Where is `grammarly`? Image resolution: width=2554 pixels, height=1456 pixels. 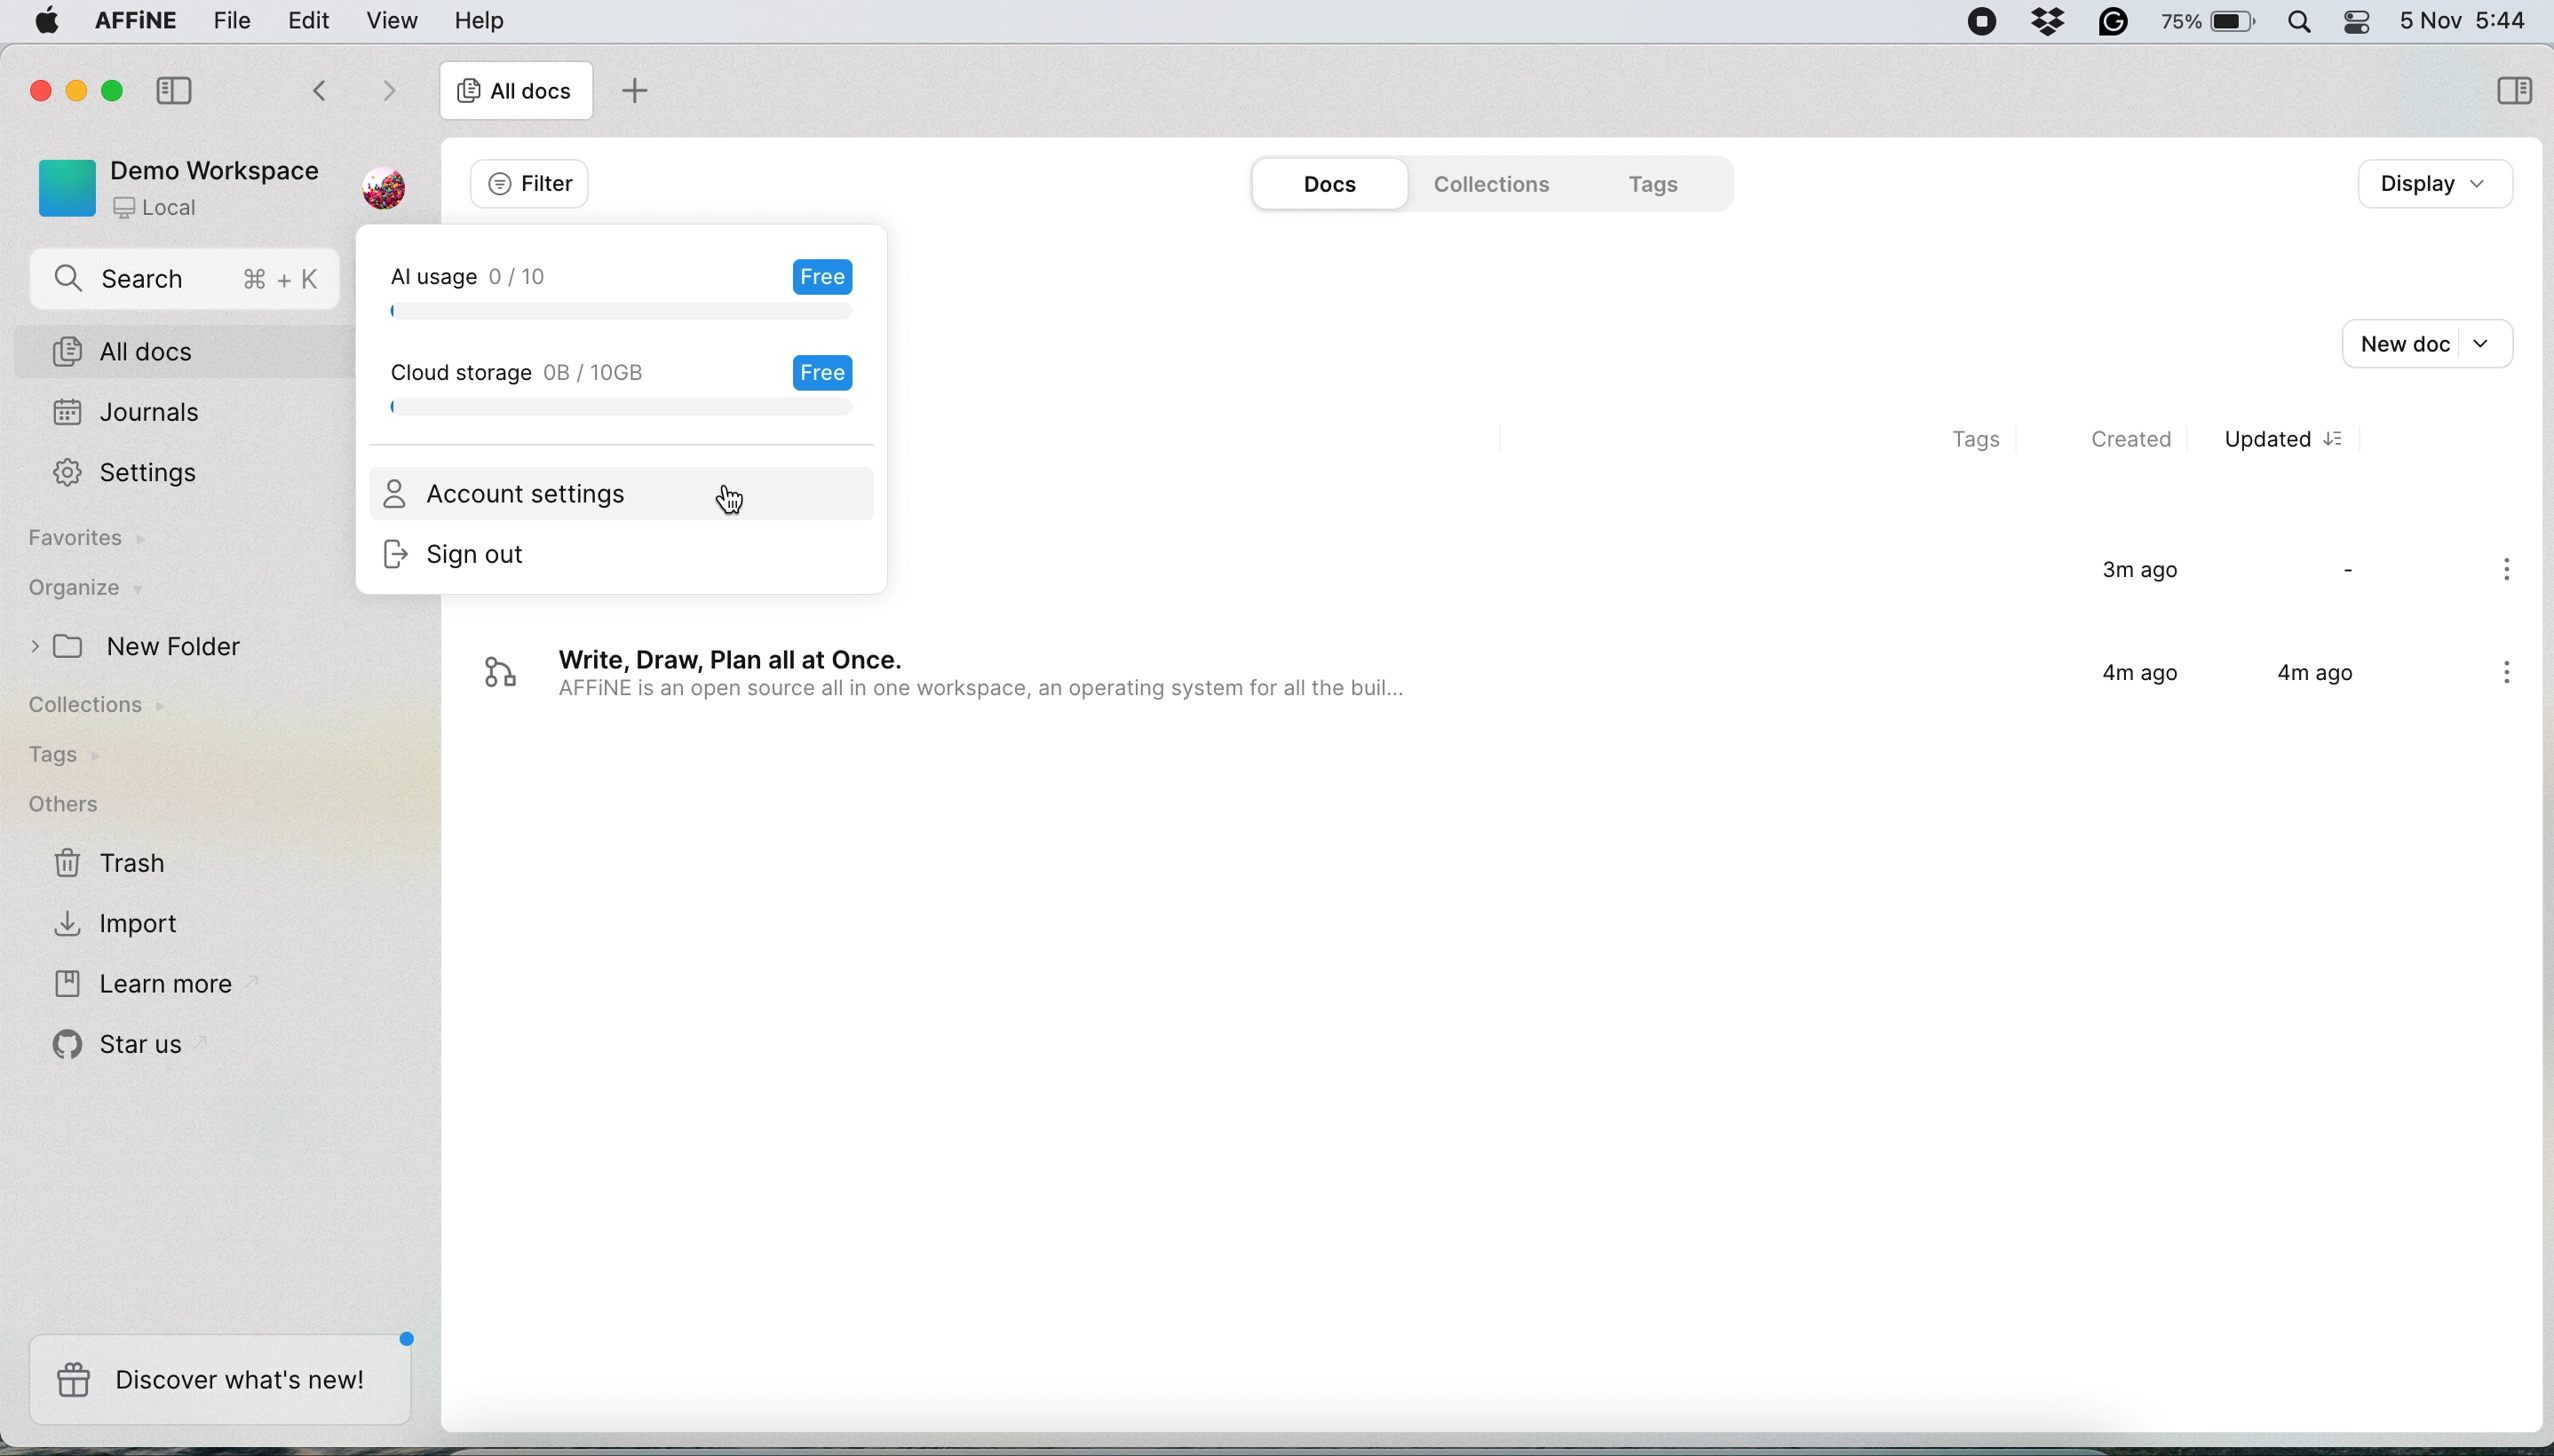 grammarly is located at coordinates (2045, 19).